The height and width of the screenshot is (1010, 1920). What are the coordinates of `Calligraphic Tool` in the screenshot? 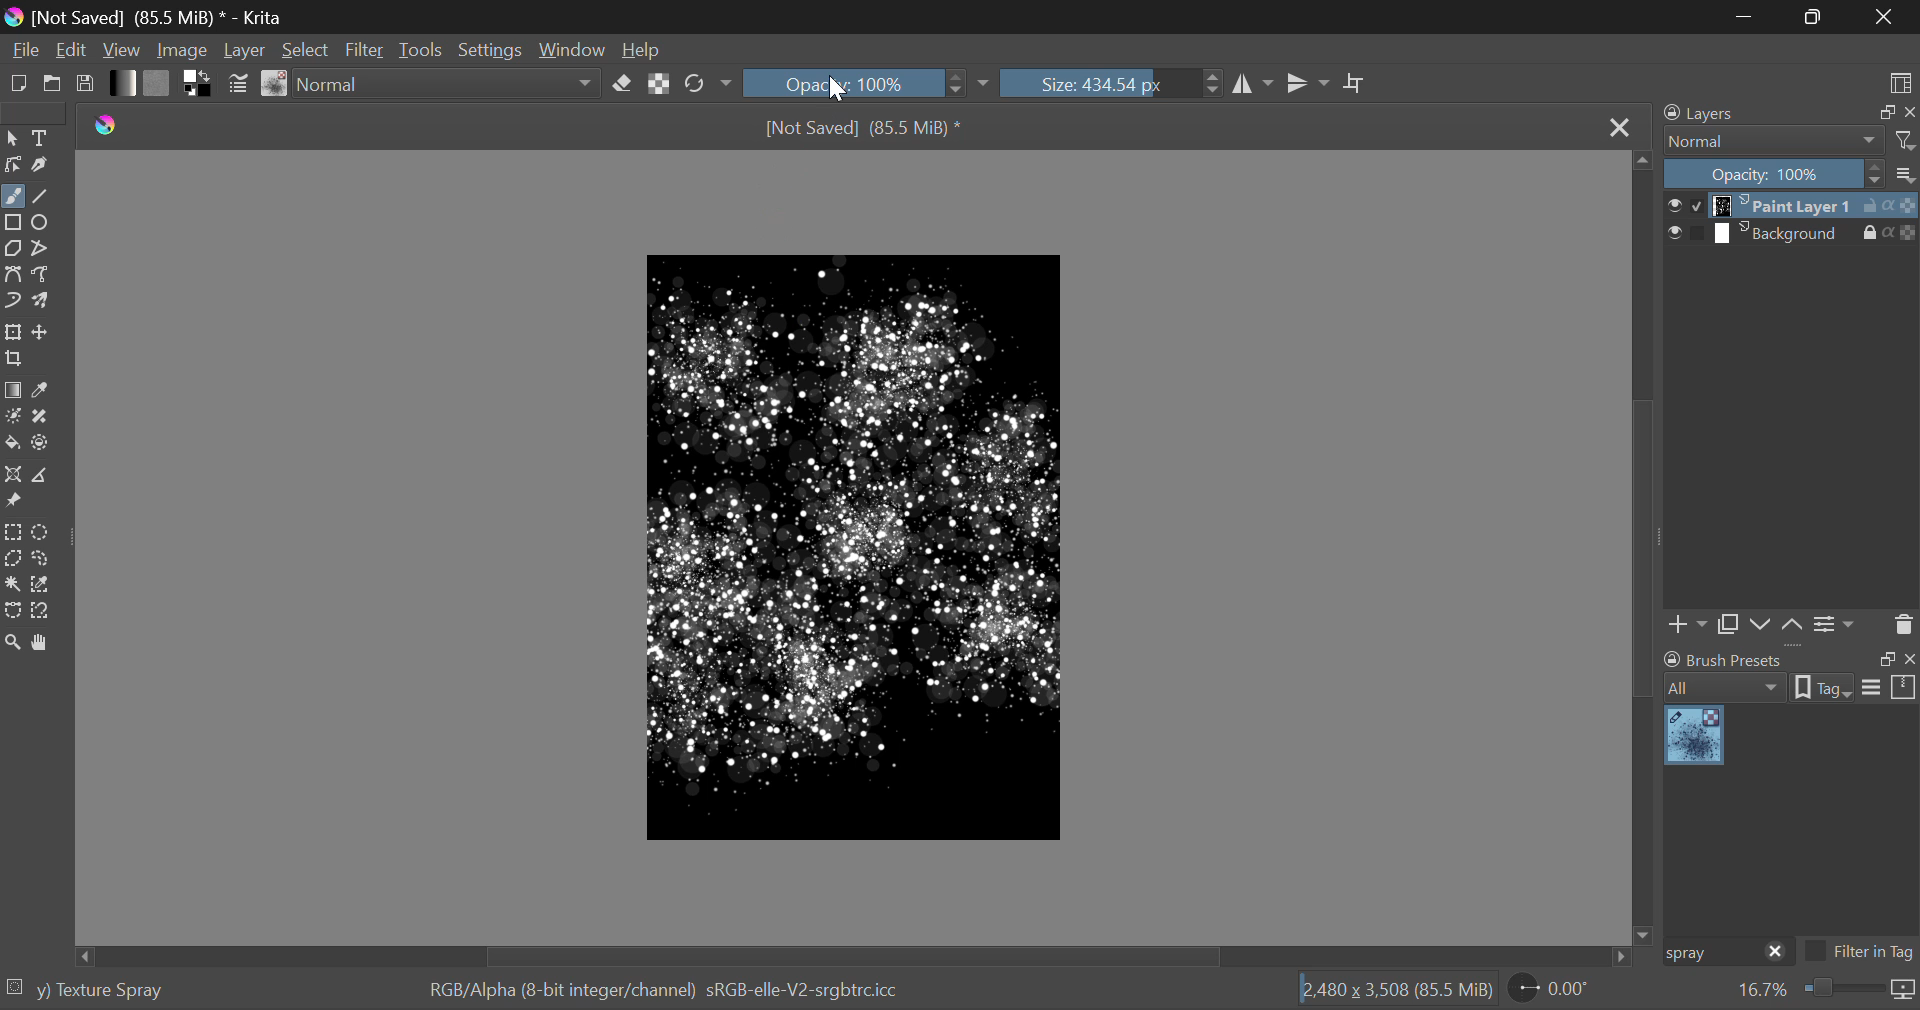 It's located at (43, 165).